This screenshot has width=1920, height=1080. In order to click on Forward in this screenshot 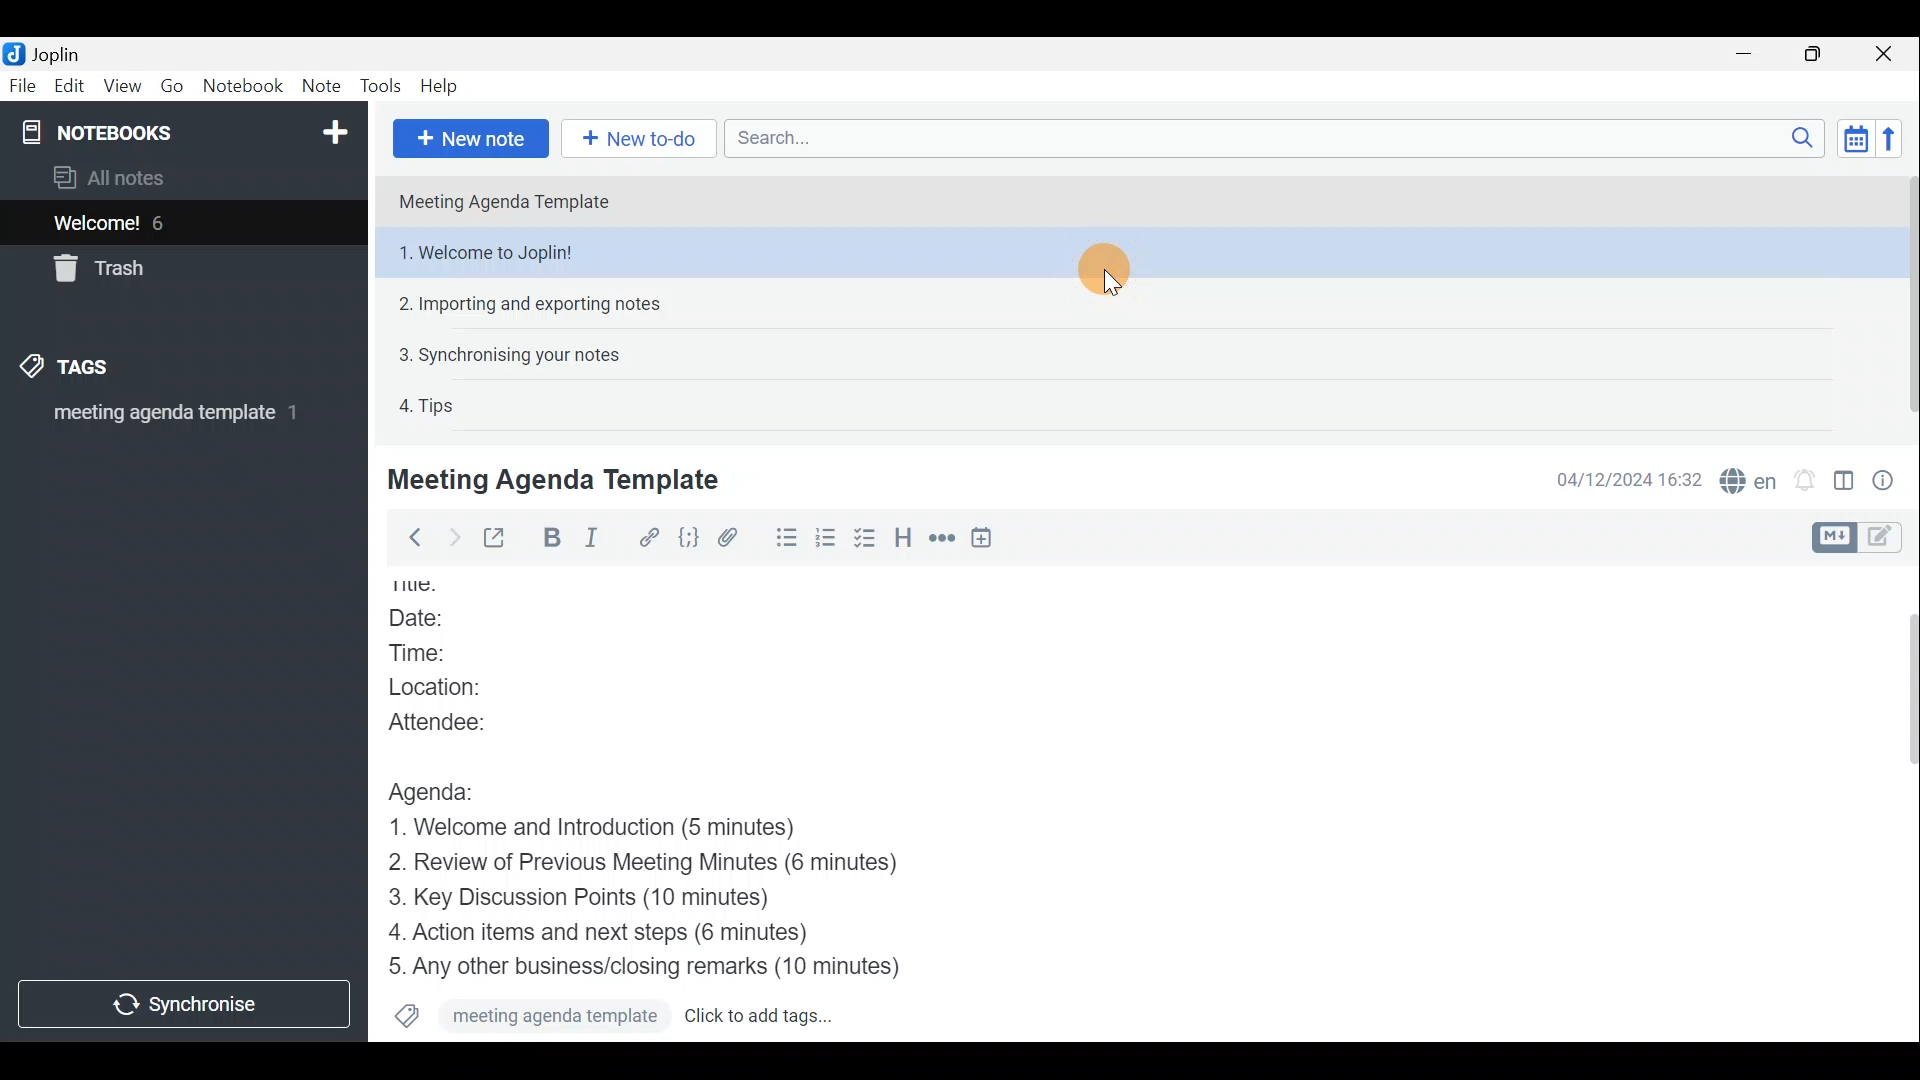, I will do `click(451, 537)`.